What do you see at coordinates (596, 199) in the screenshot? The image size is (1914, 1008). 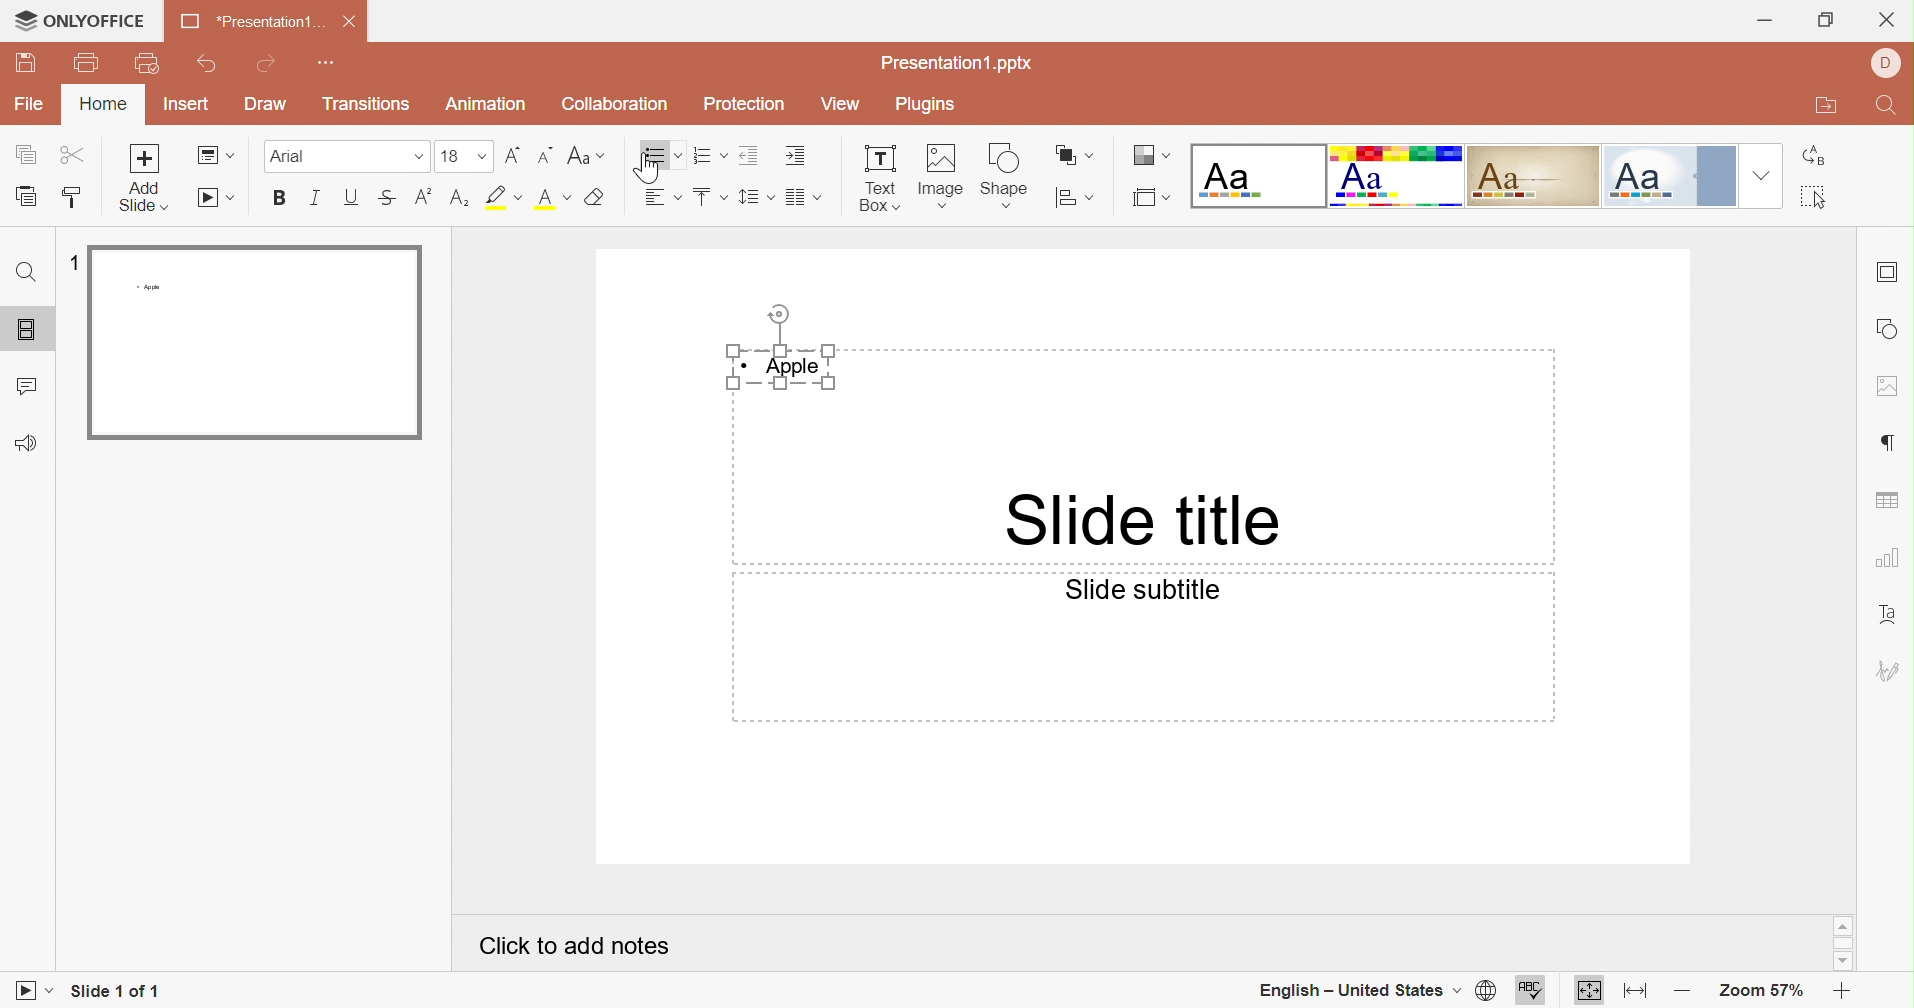 I see `Clear` at bounding box center [596, 199].